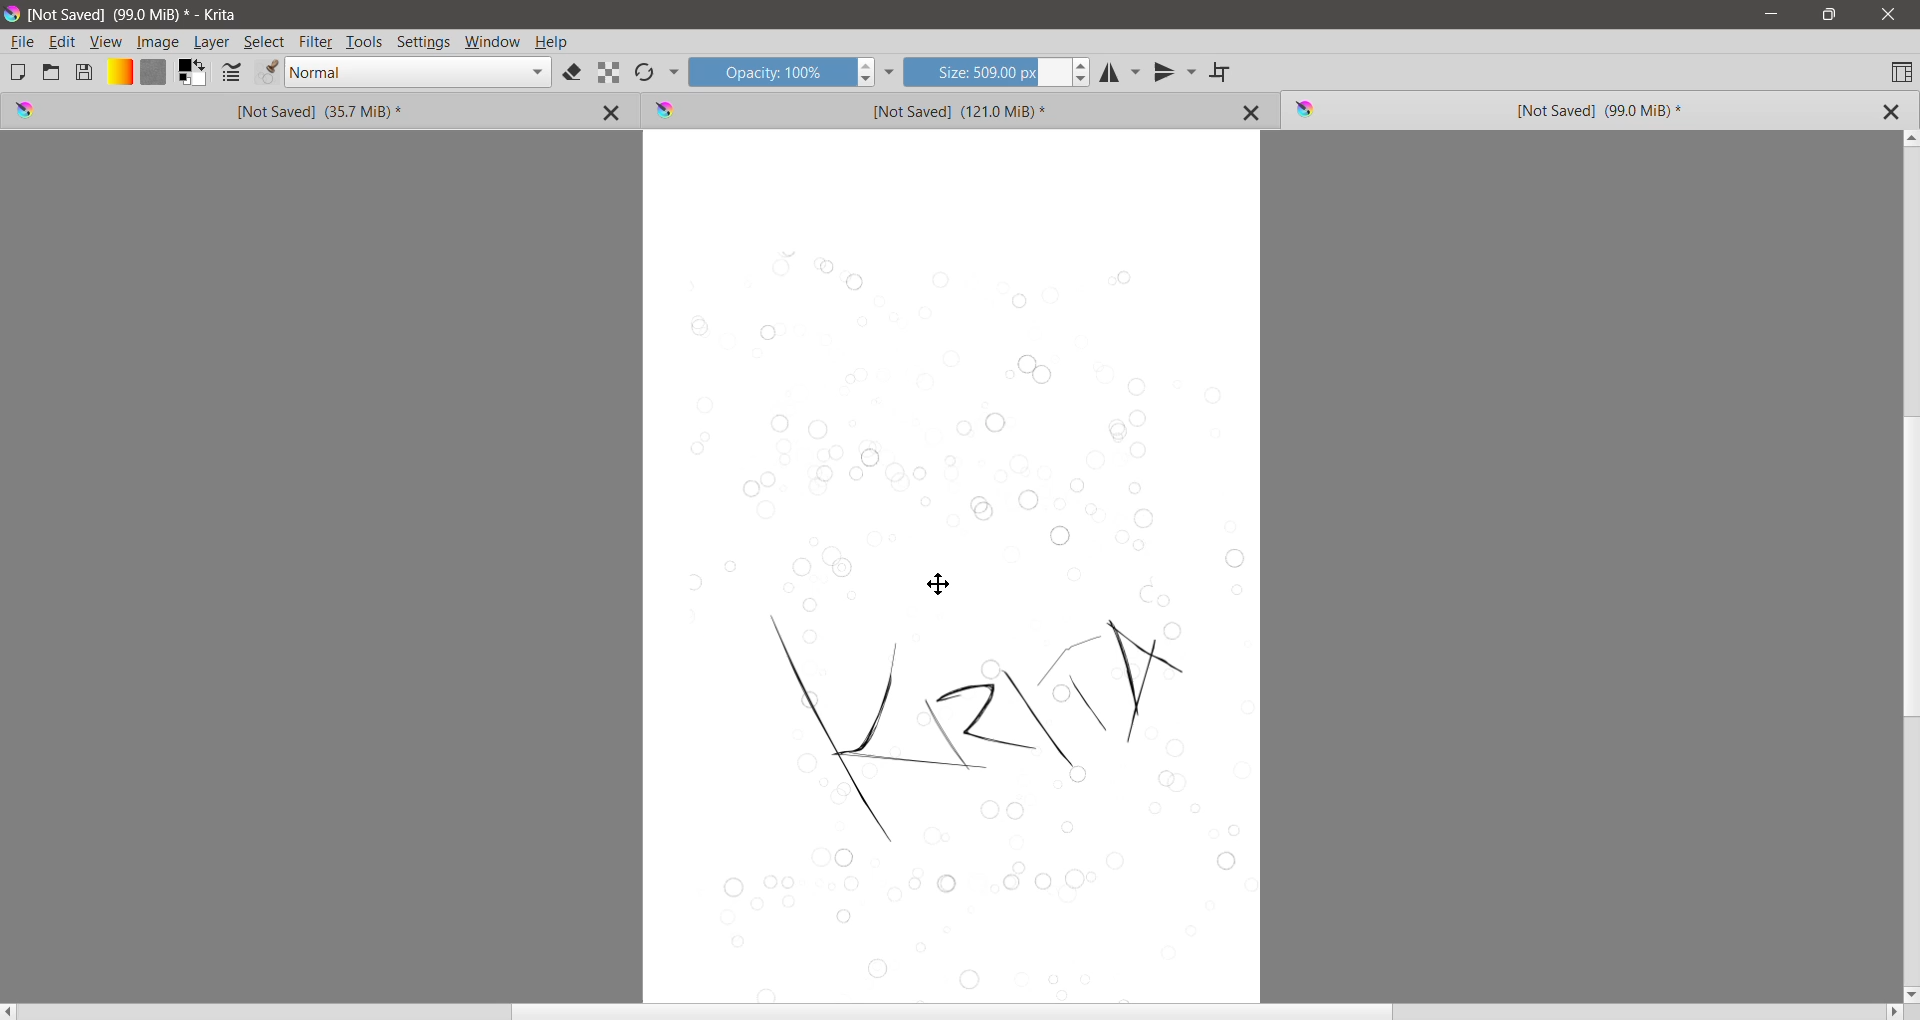 This screenshot has height=1020, width=1920. I want to click on Unsaved Image Tab 1, so click(255, 110).